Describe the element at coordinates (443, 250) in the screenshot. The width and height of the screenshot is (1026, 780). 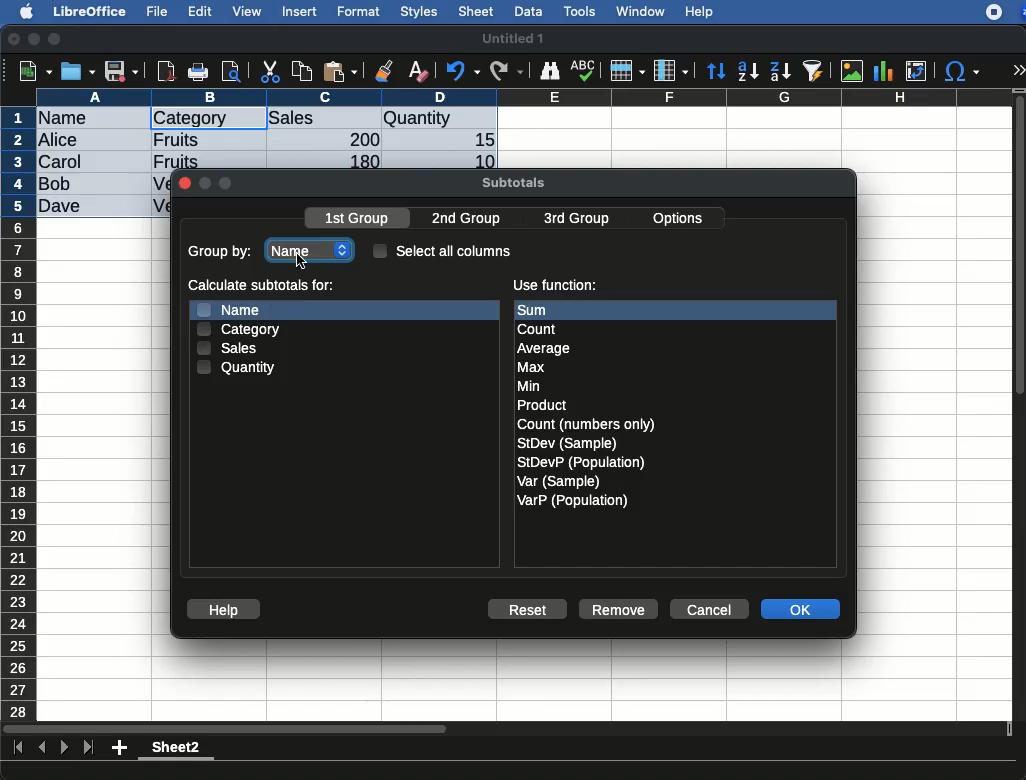
I see `select all columns` at that location.